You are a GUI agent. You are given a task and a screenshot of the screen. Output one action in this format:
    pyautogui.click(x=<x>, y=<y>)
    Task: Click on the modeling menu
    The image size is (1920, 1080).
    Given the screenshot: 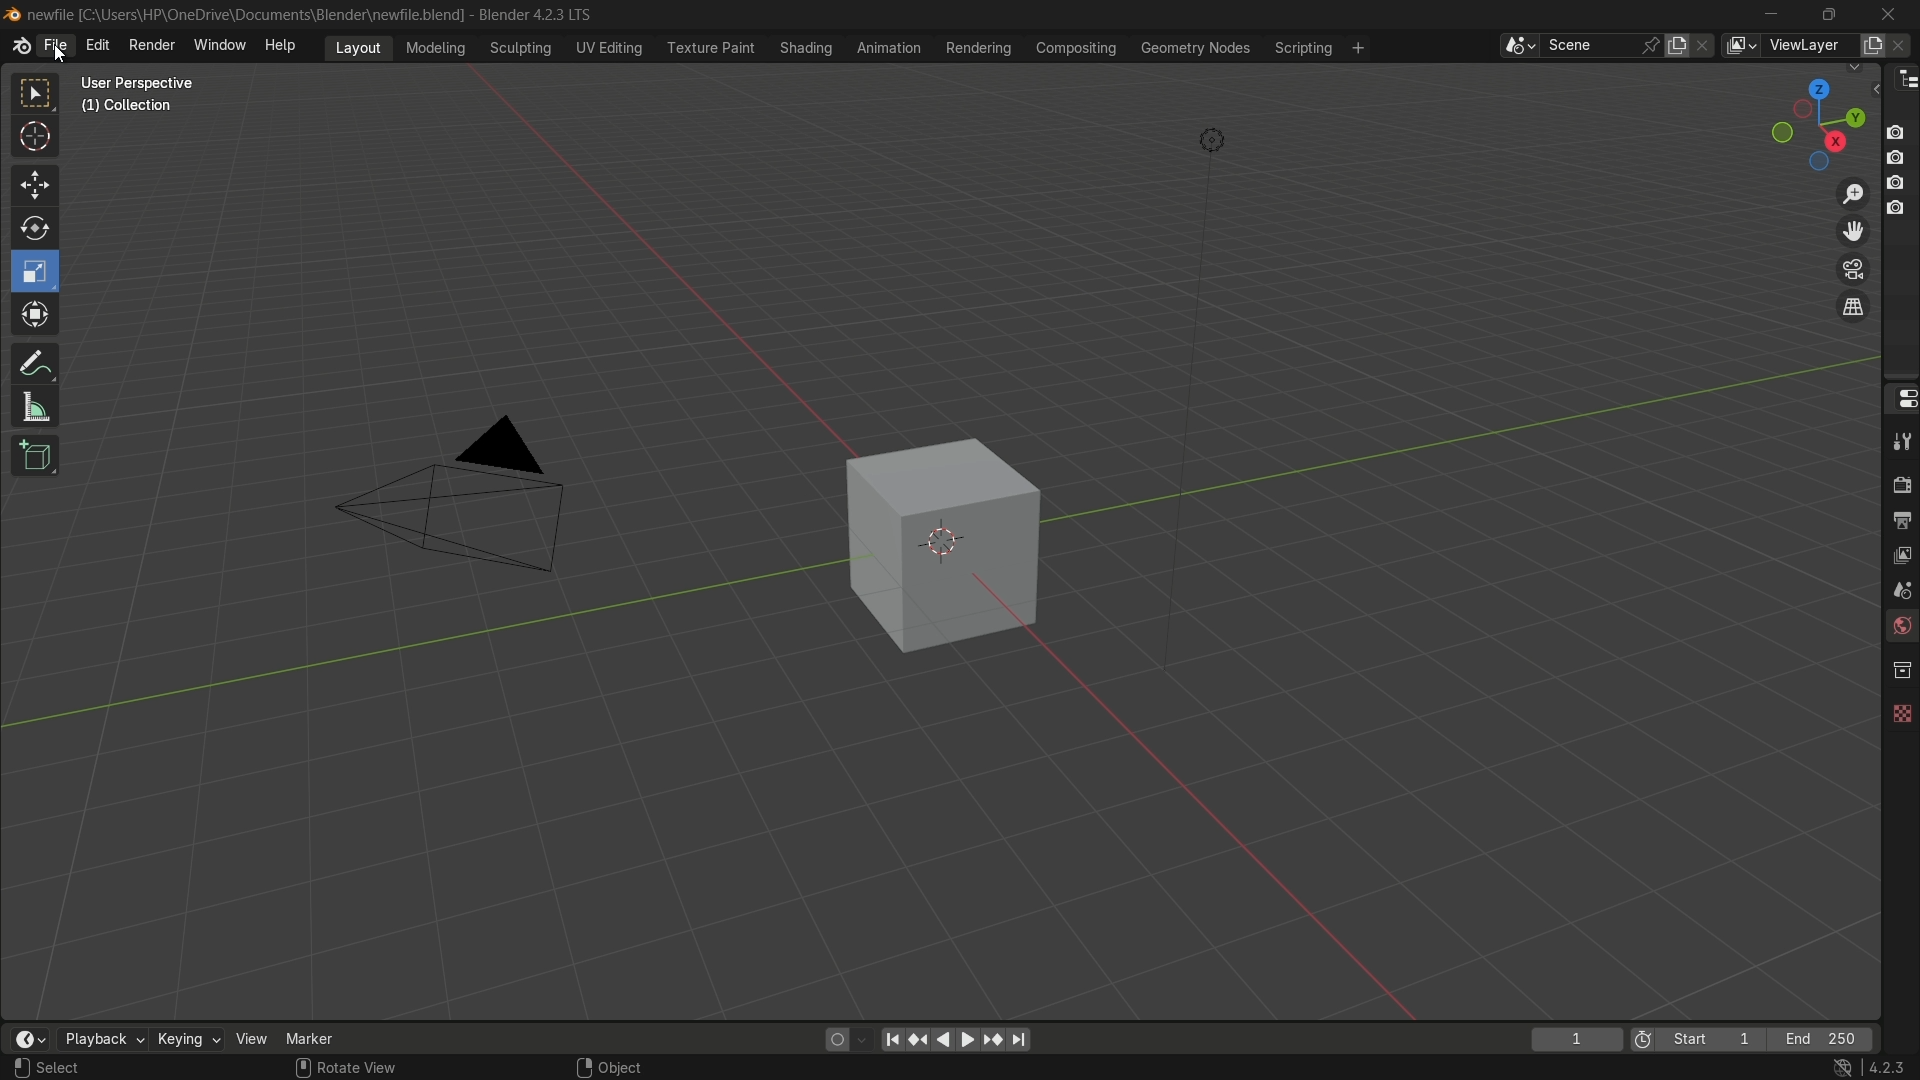 What is the action you would take?
    pyautogui.click(x=437, y=46)
    